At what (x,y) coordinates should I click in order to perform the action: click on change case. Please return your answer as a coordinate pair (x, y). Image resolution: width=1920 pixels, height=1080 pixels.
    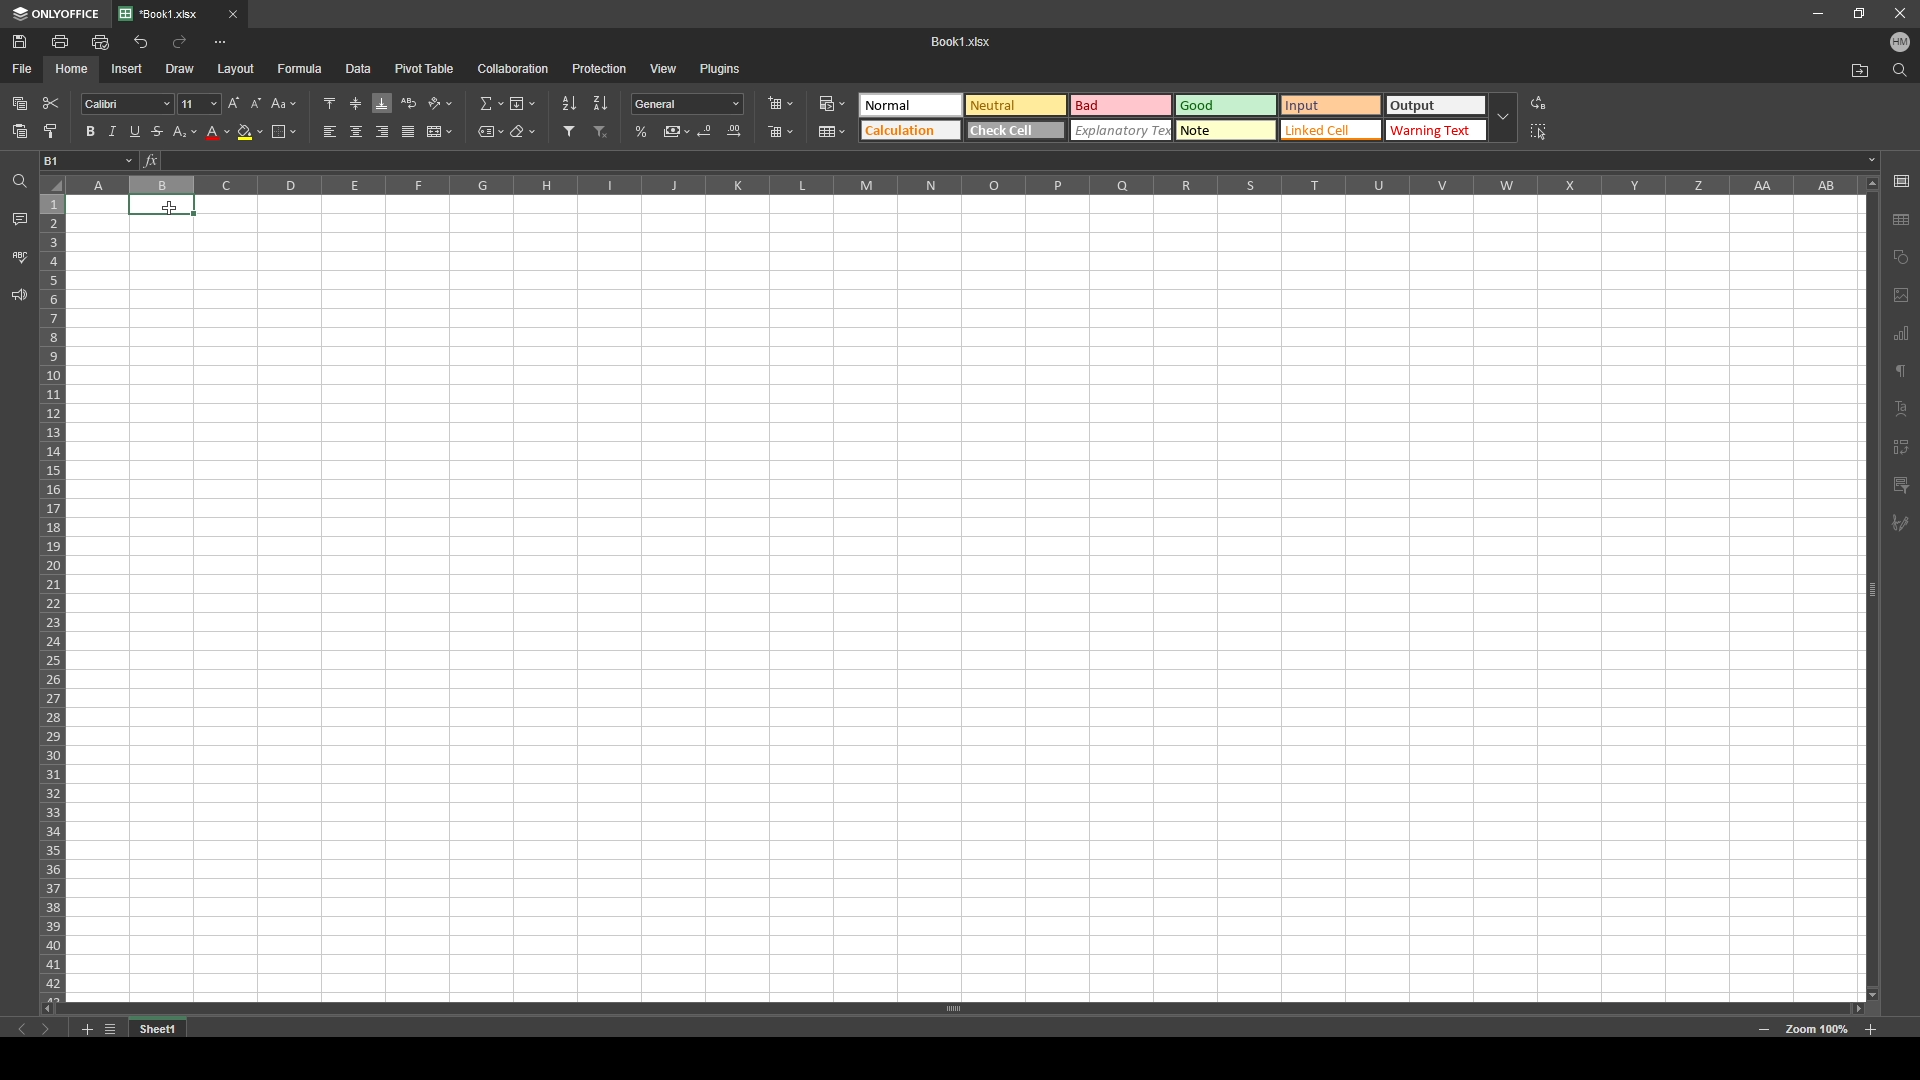
    Looking at the image, I should click on (285, 103).